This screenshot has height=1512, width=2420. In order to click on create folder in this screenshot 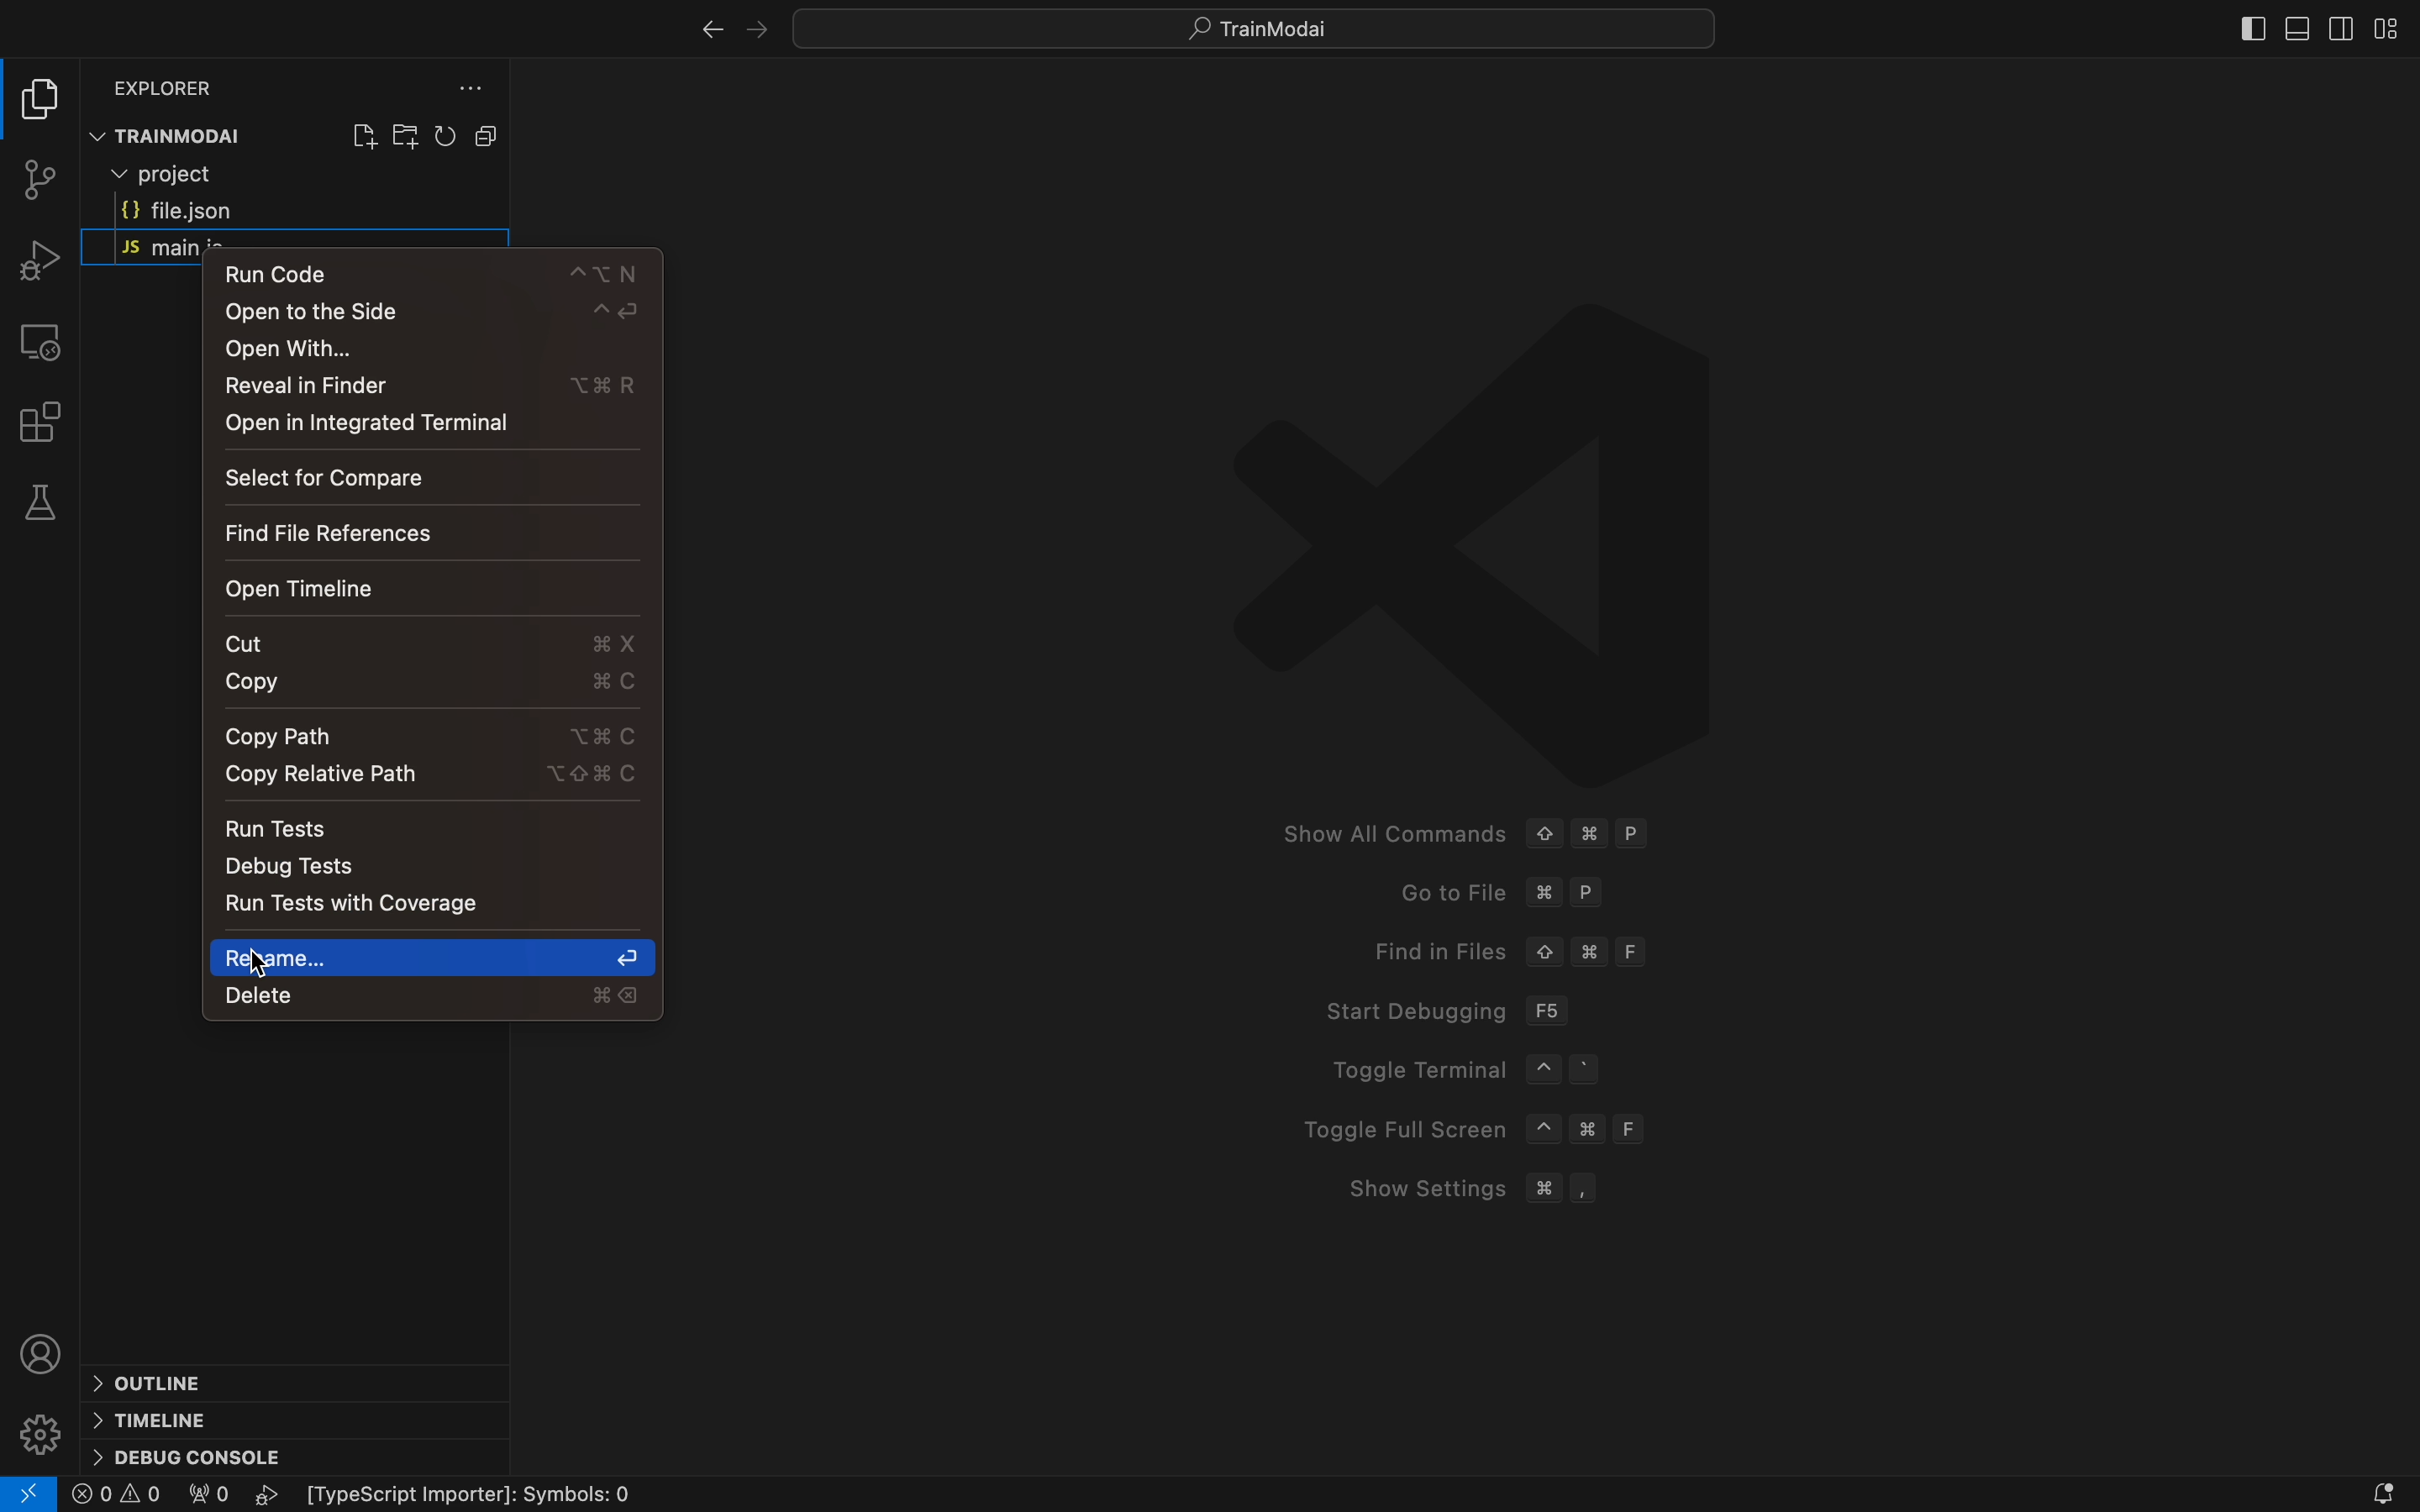, I will do `click(407, 136)`.